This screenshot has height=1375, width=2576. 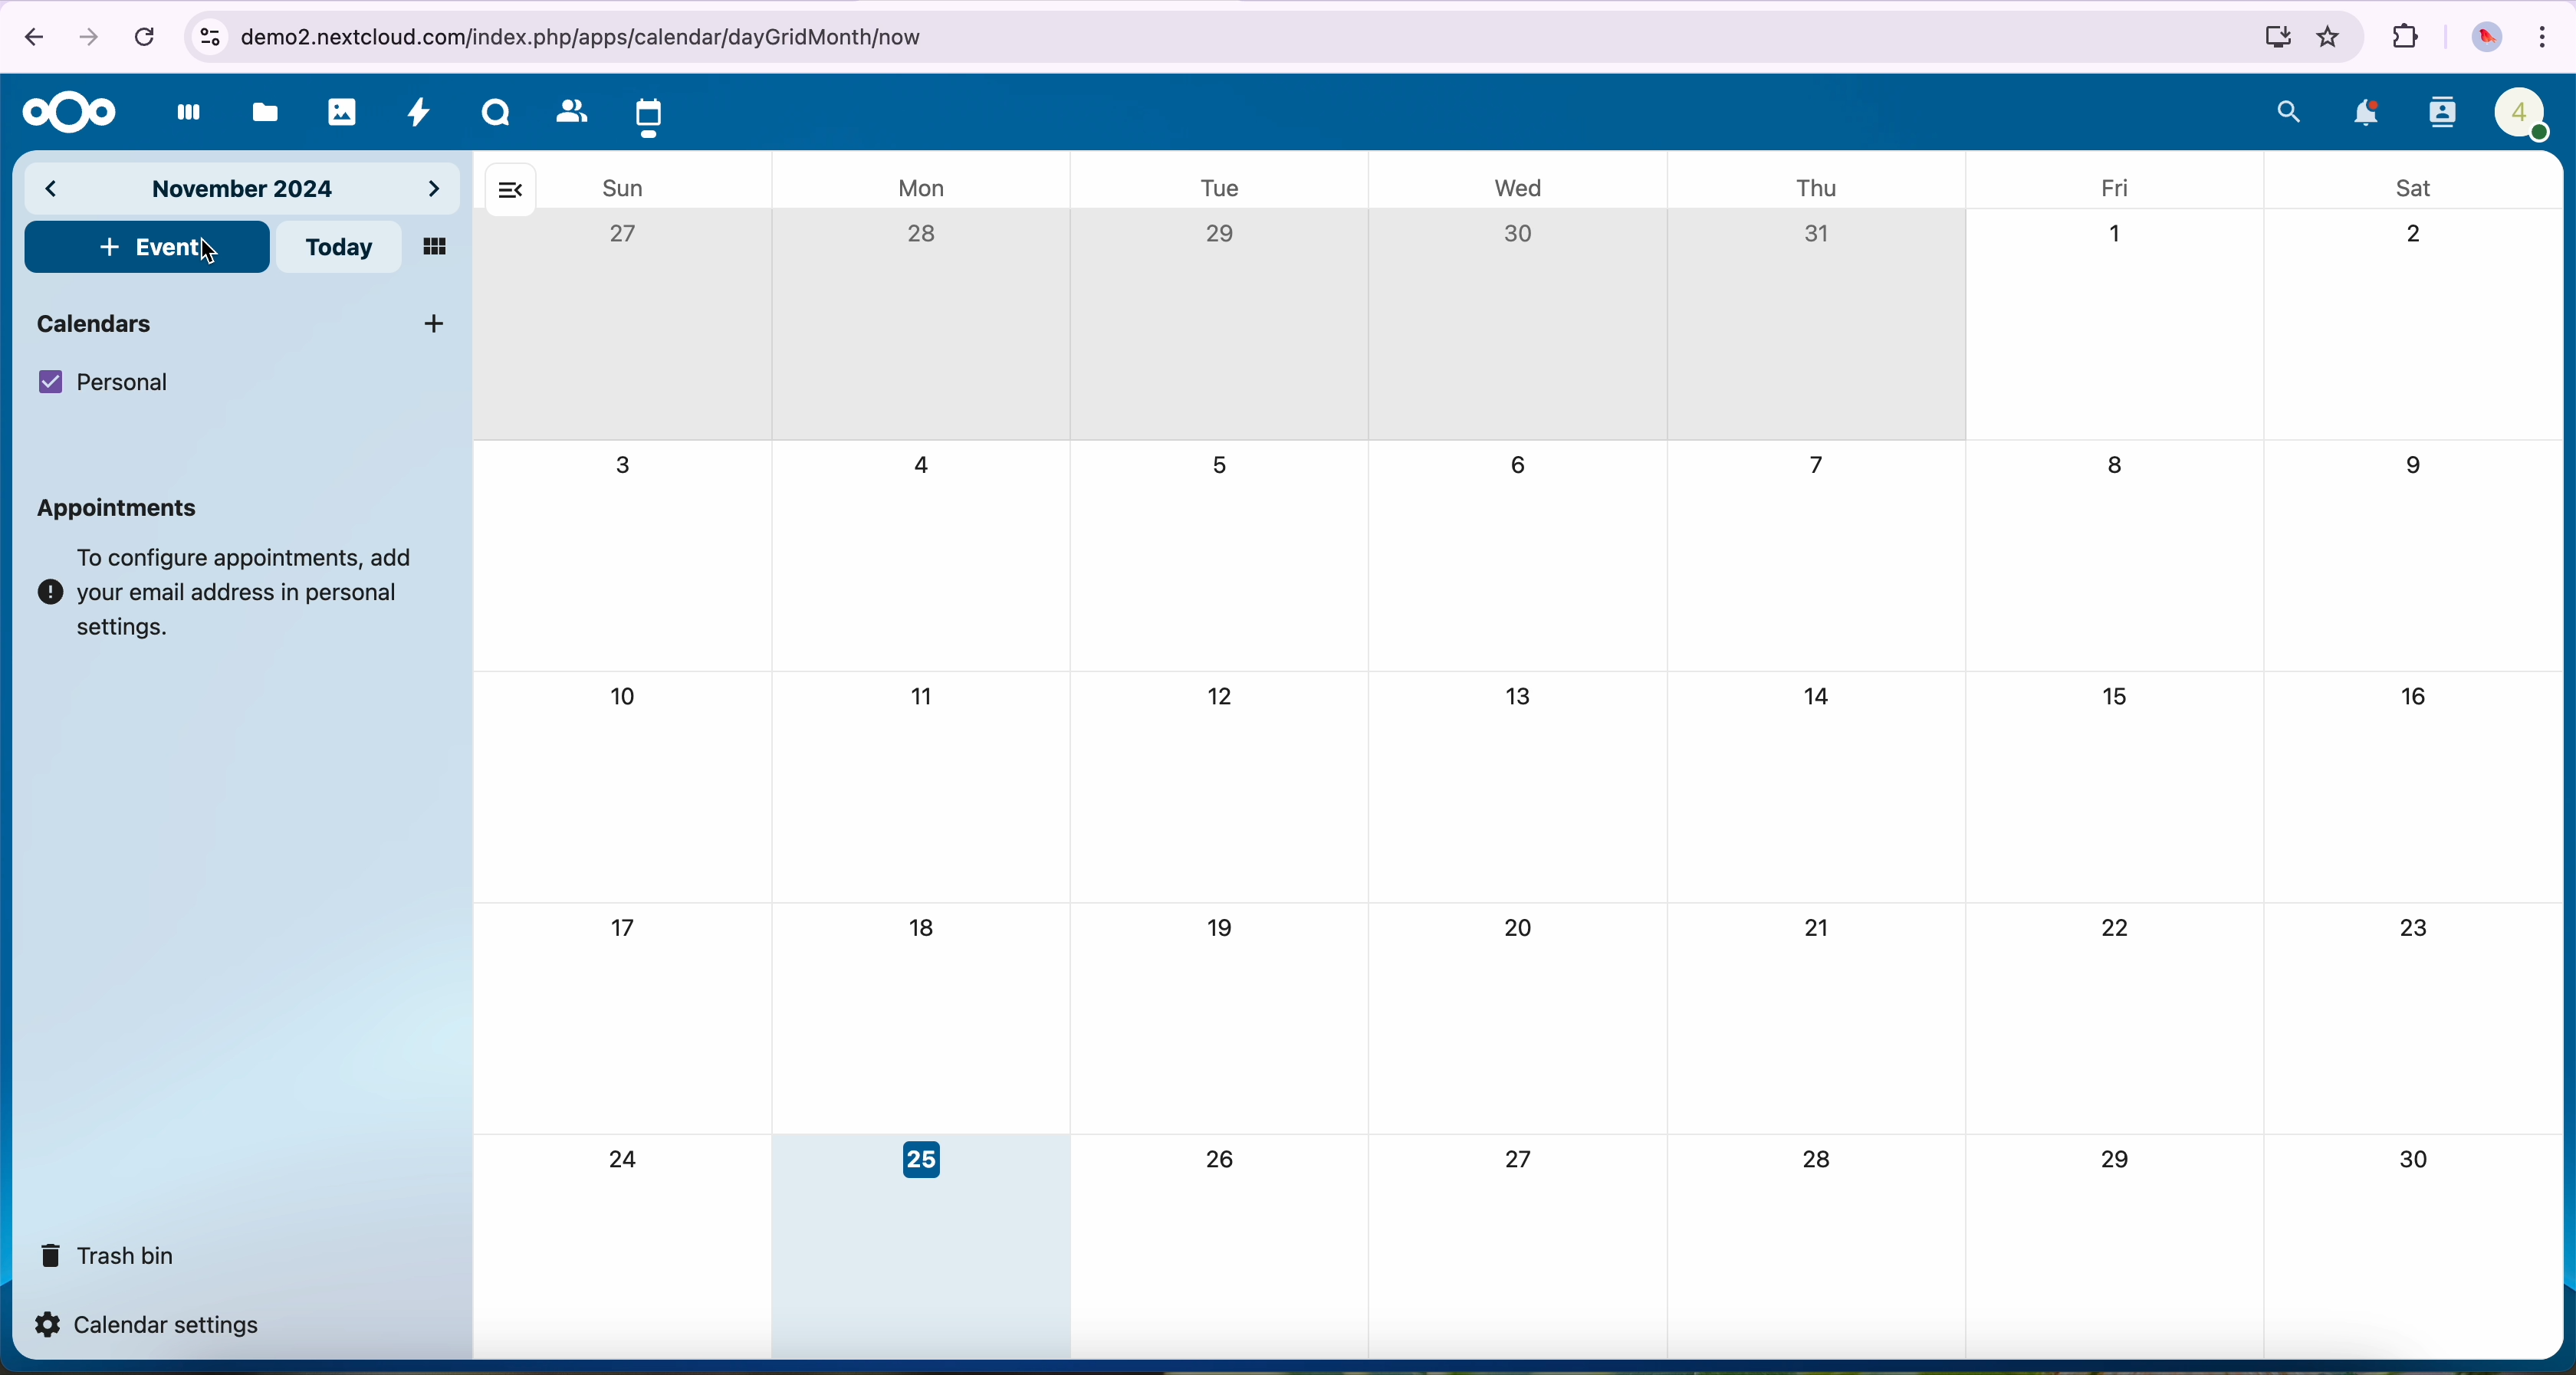 I want to click on extensions, so click(x=2402, y=37).